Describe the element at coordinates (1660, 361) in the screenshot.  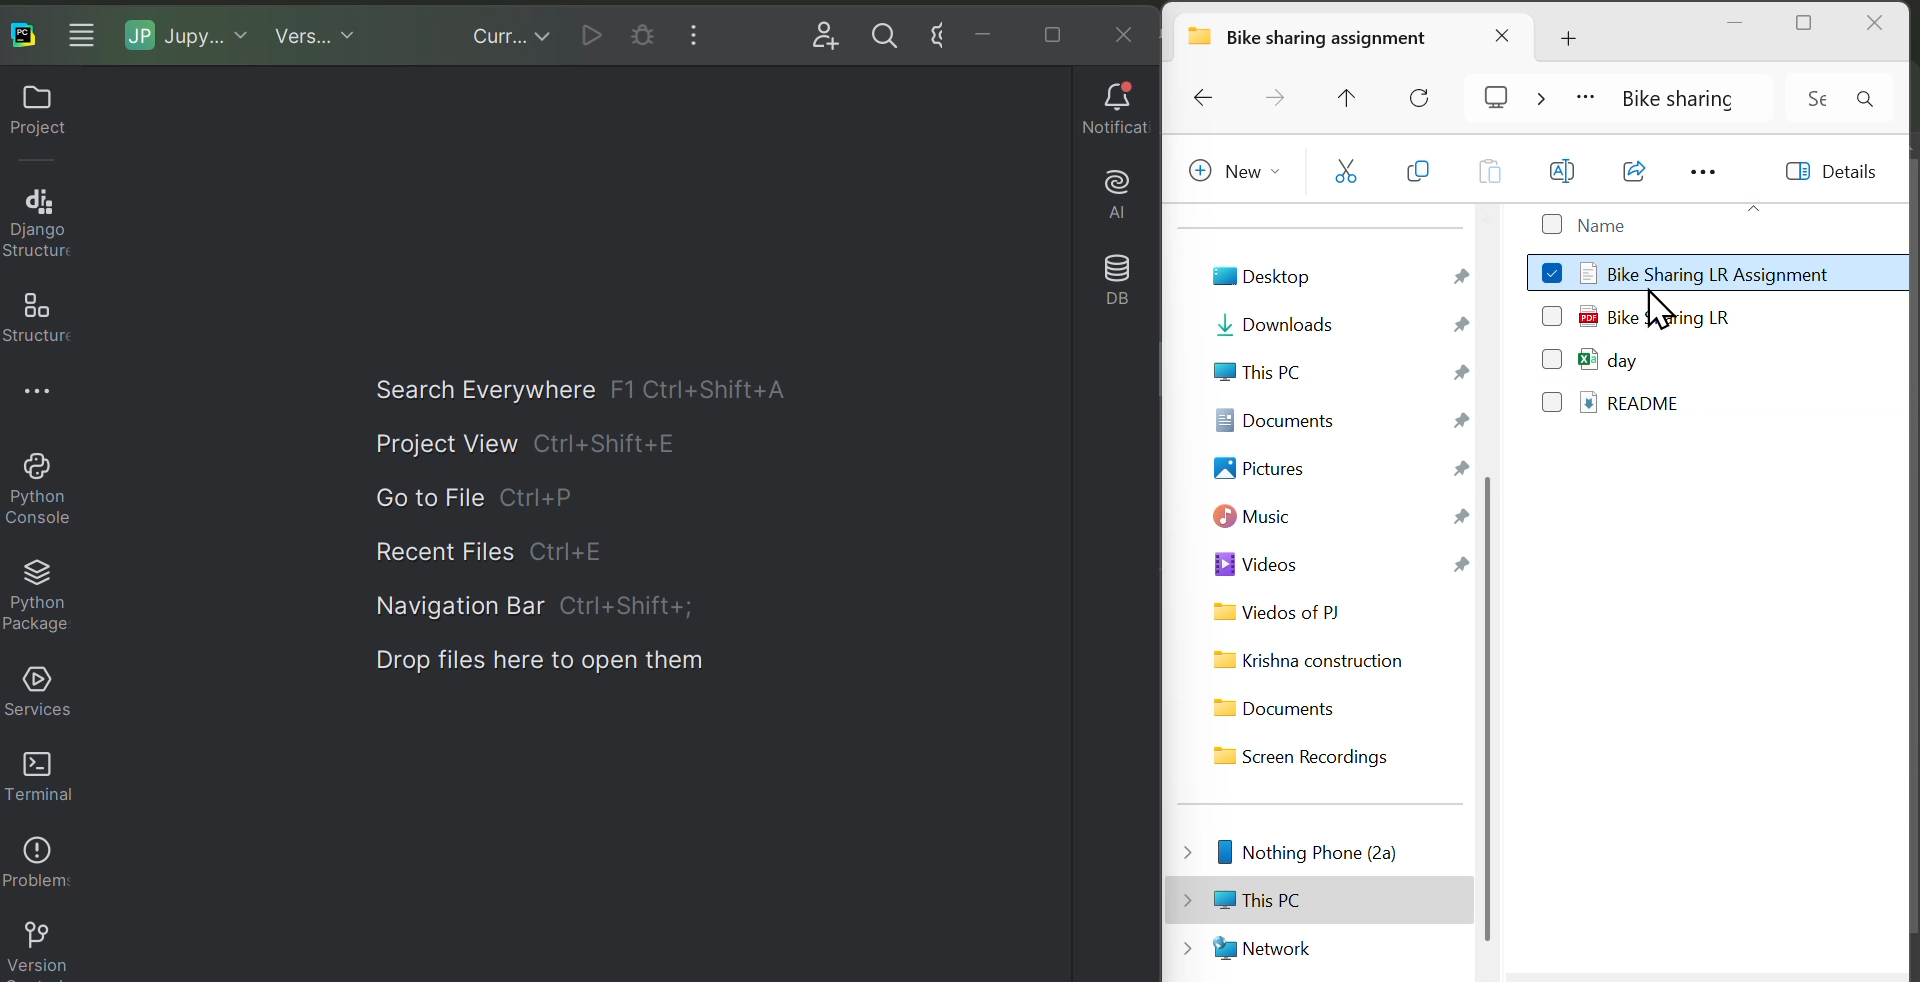
I see `day` at that location.